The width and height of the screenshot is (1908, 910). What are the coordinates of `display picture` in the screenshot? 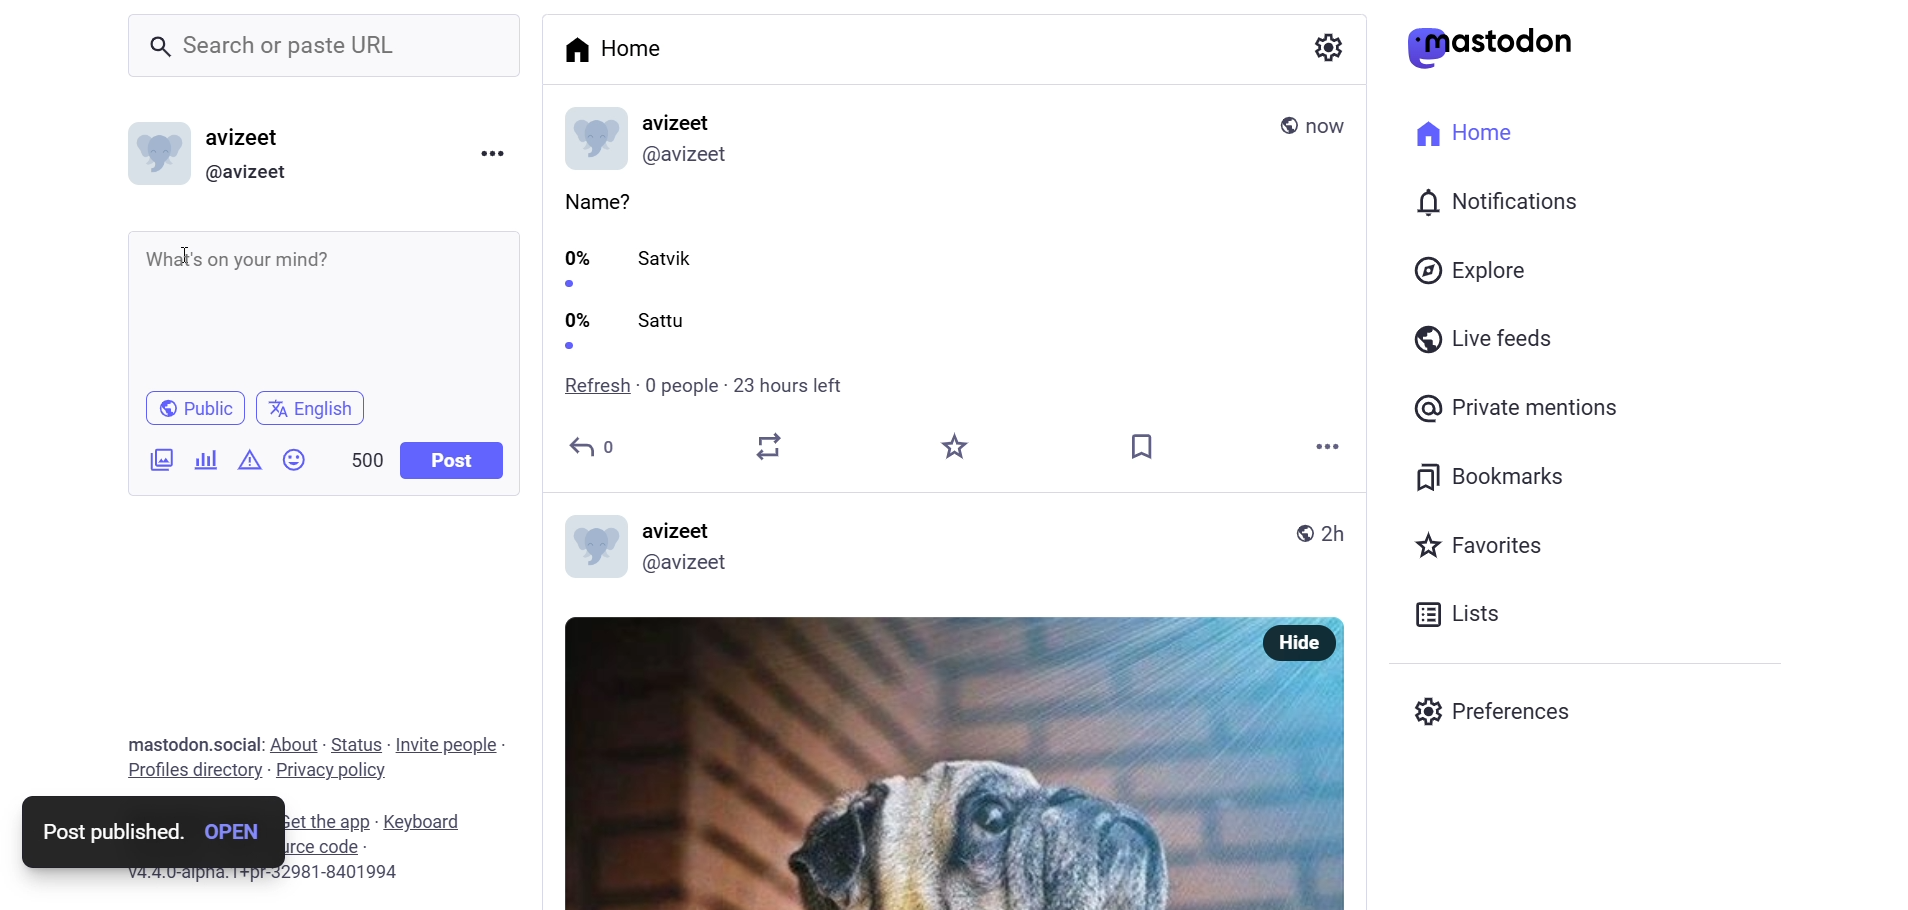 It's located at (589, 139).